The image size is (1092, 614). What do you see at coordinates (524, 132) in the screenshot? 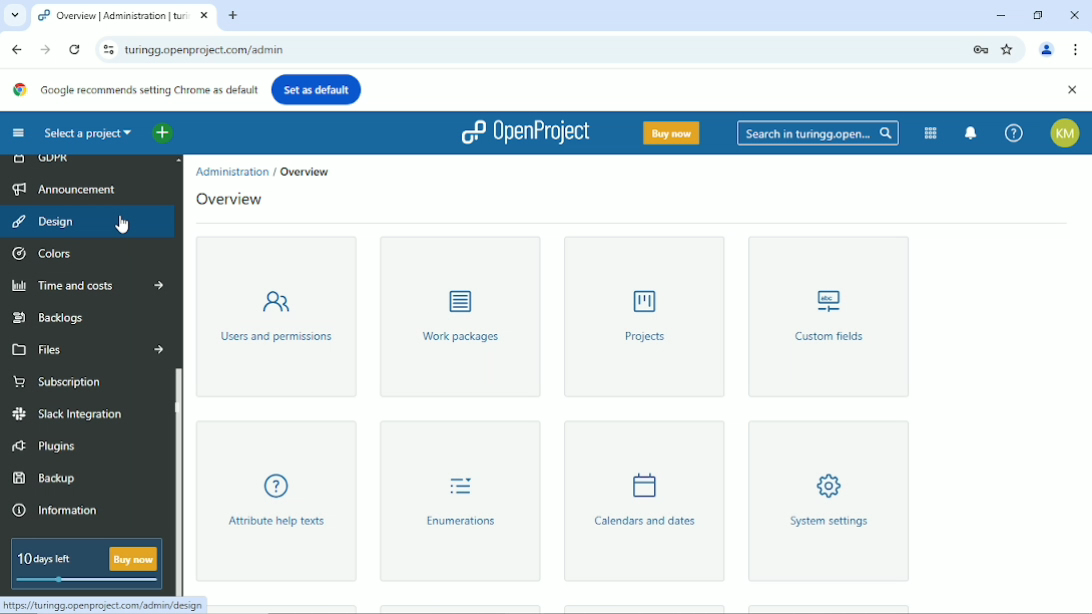
I see `Openproject` at bounding box center [524, 132].